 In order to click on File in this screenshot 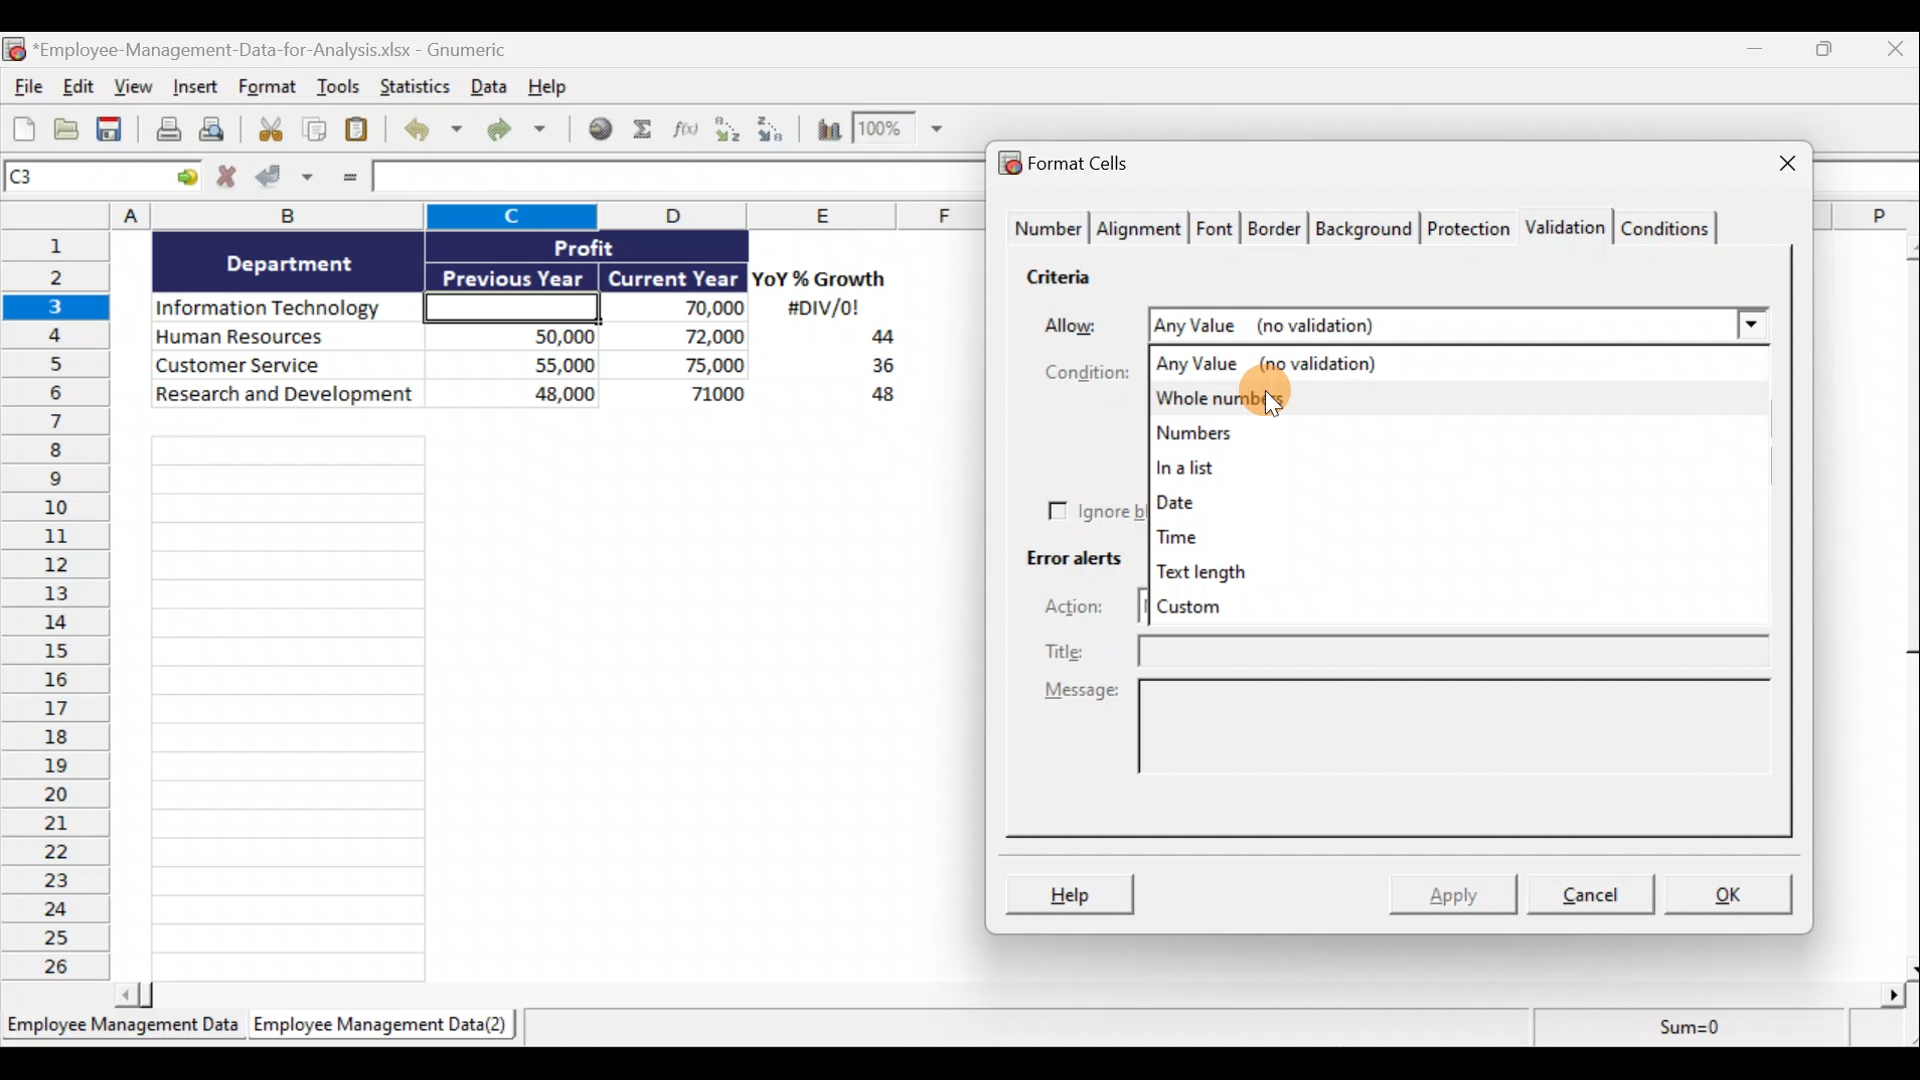, I will do `click(24, 89)`.